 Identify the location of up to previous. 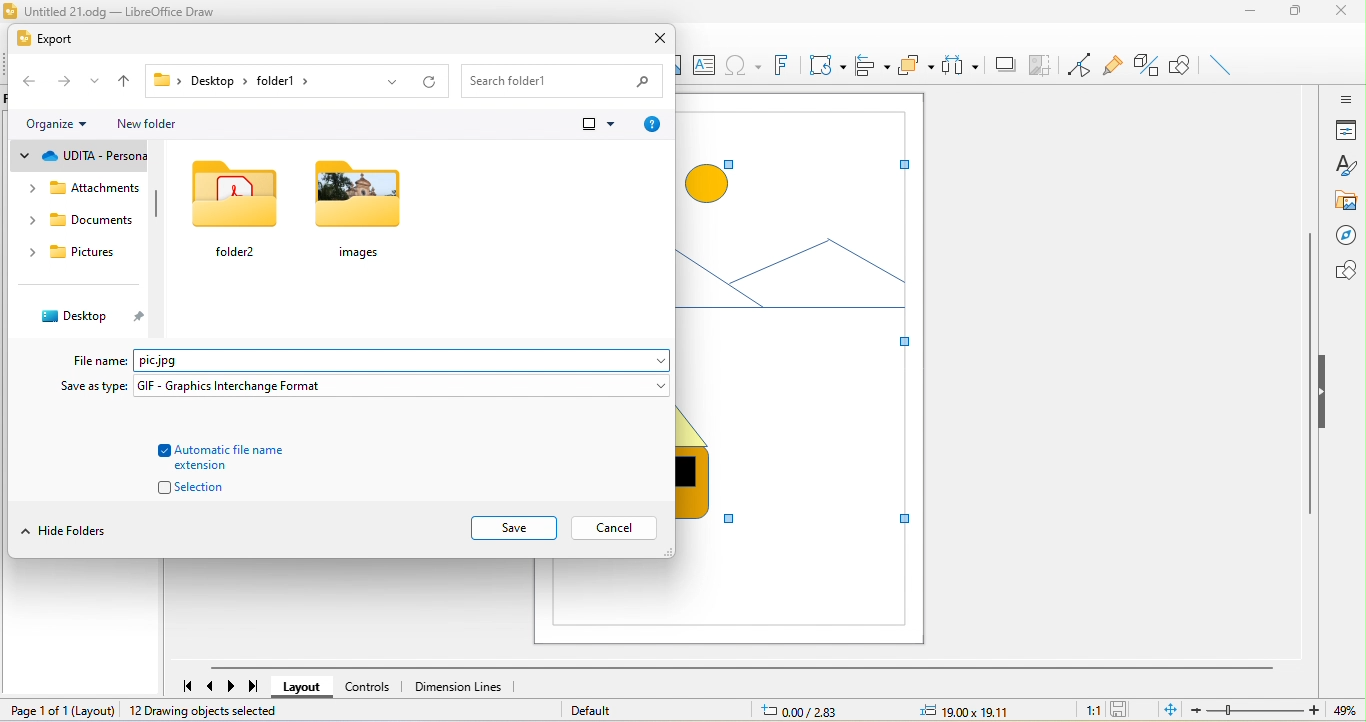
(126, 83).